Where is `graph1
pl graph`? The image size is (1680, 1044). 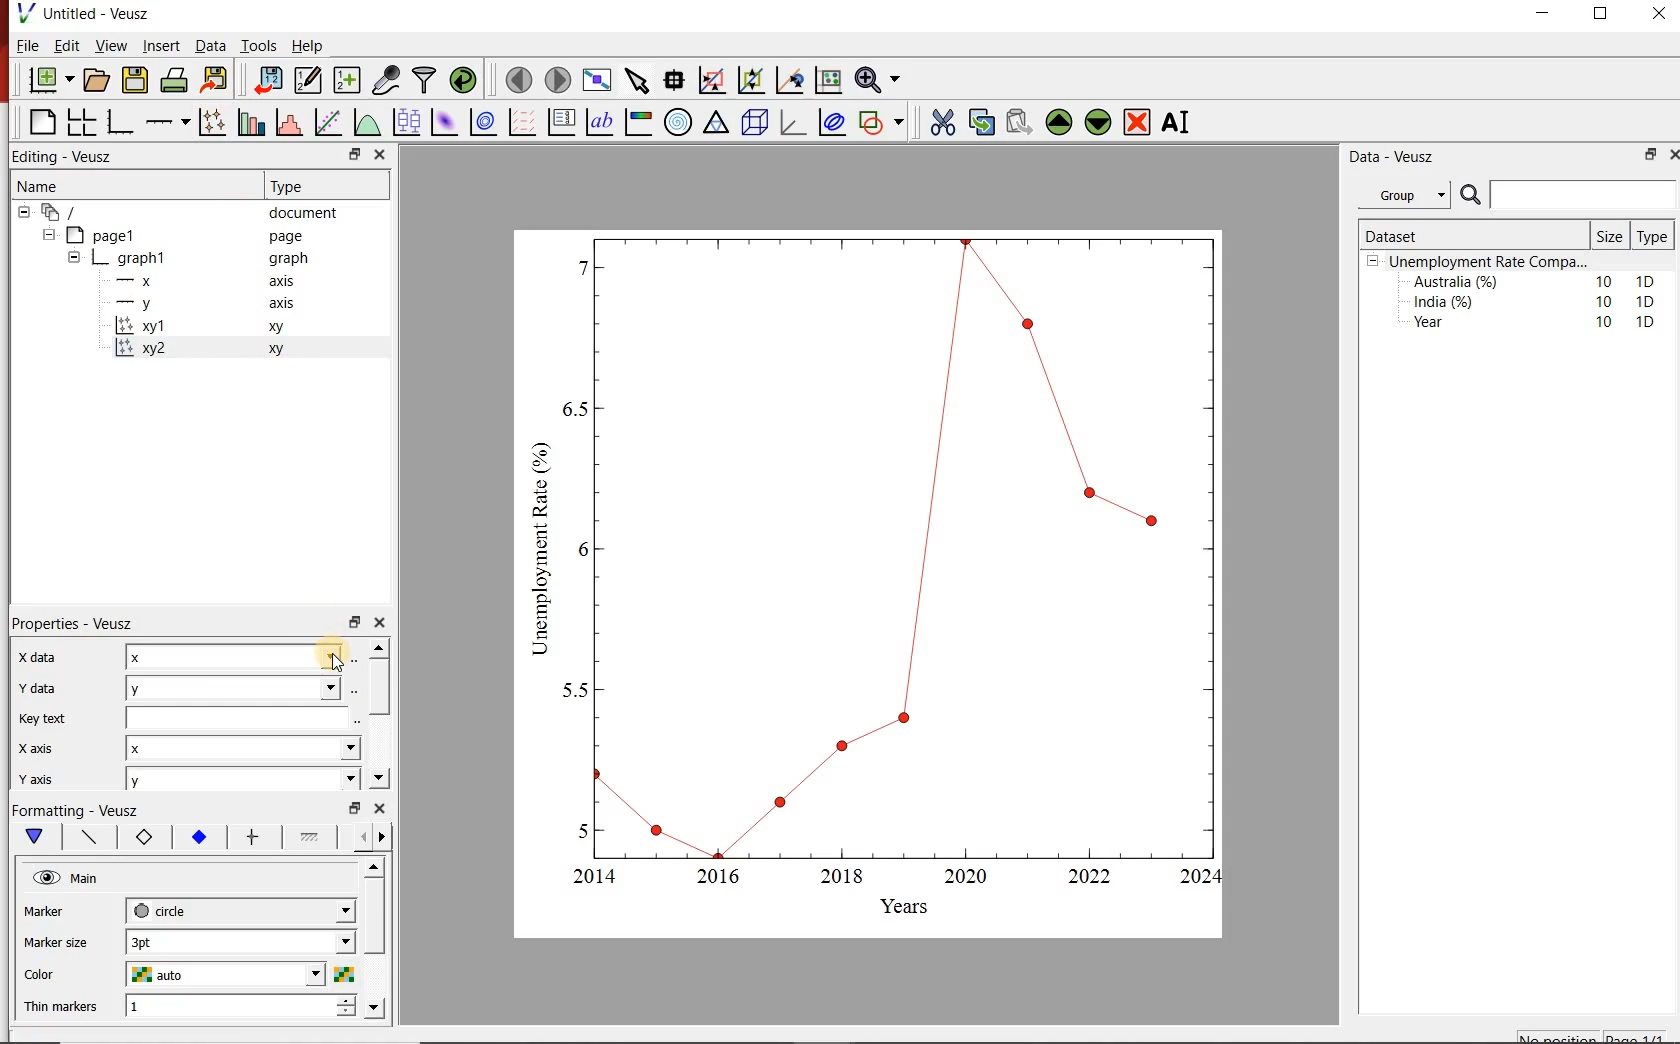
graph1
pl graph is located at coordinates (207, 259).